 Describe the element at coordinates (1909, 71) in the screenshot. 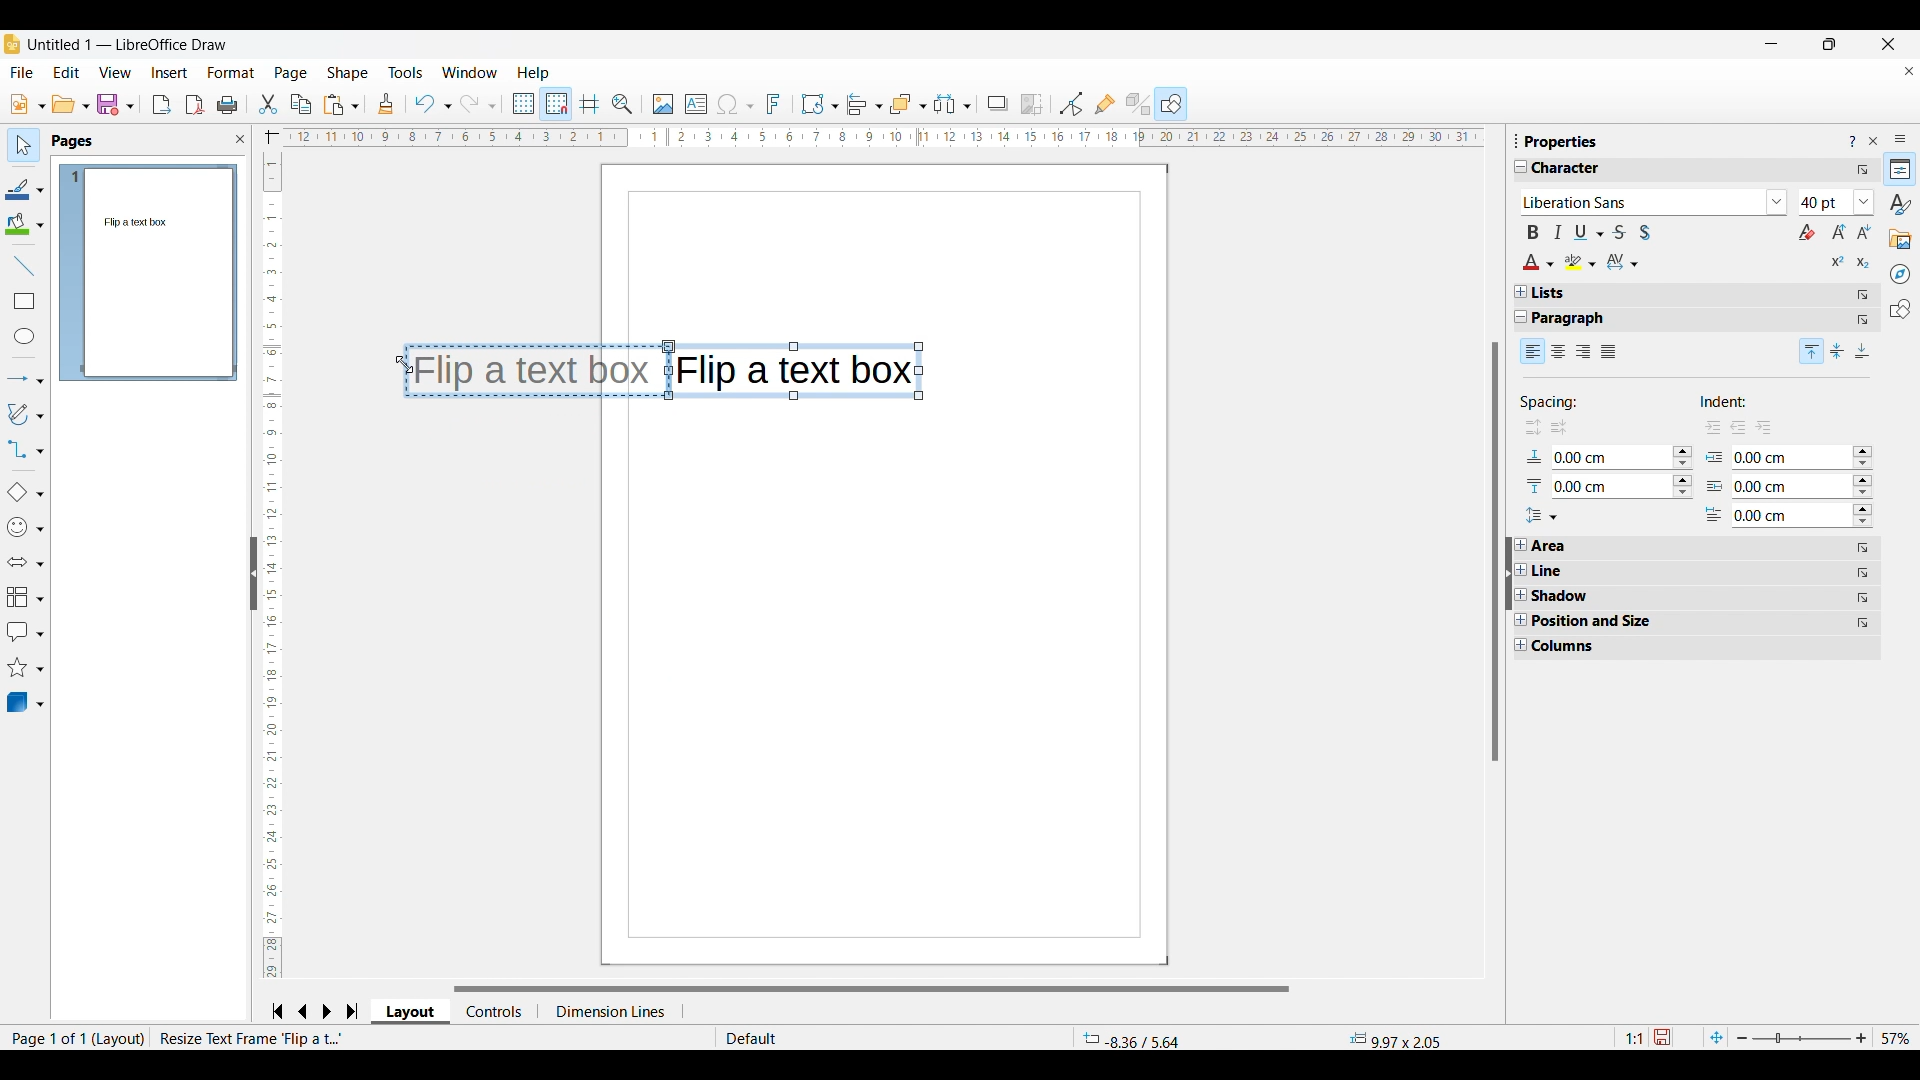

I see `Close current document` at that location.